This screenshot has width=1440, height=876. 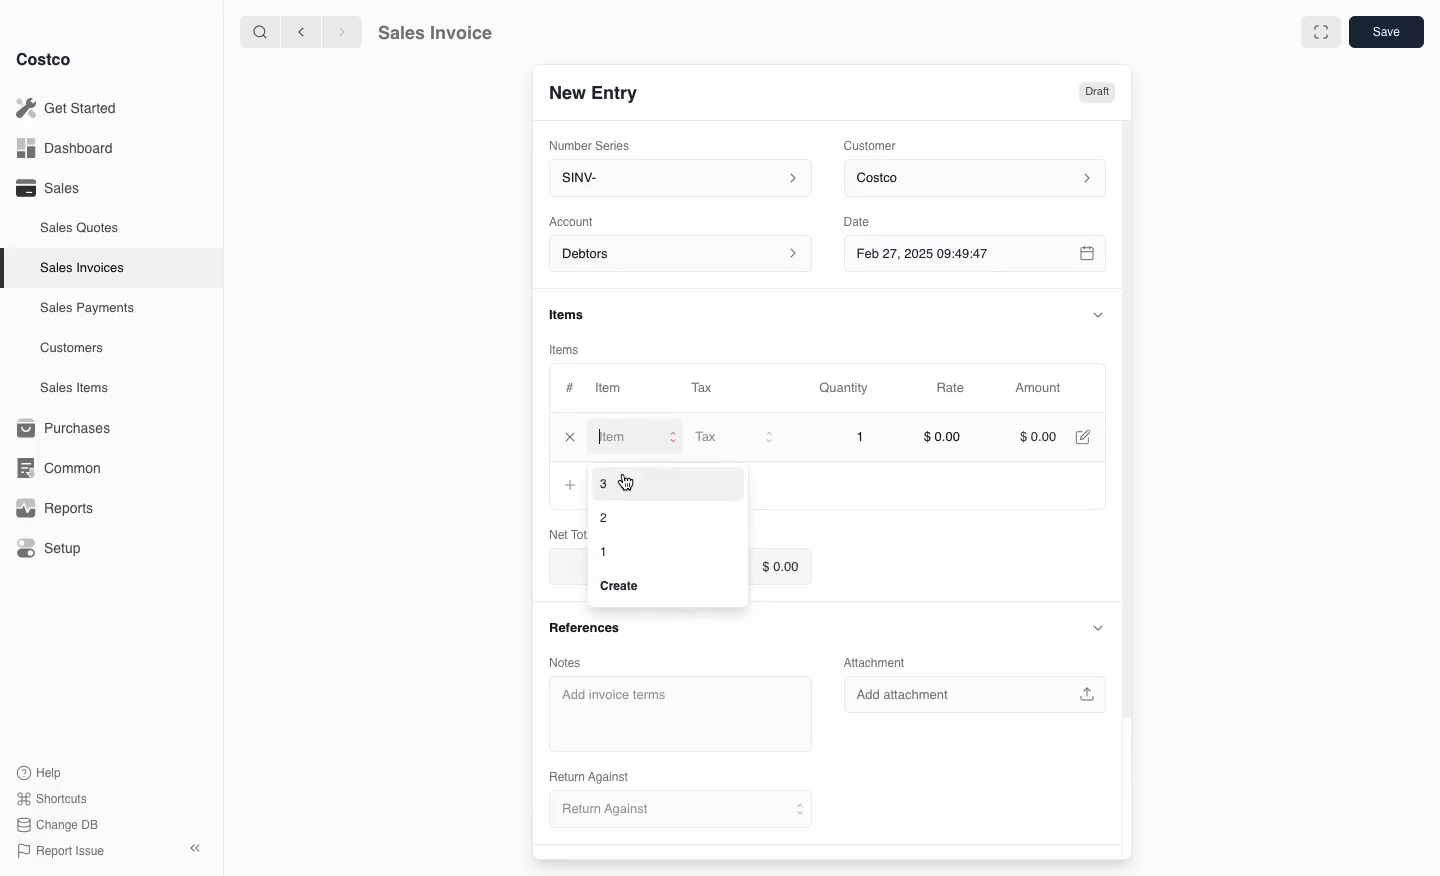 What do you see at coordinates (591, 144) in the screenshot?
I see `Number Series` at bounding box center [591, 144].